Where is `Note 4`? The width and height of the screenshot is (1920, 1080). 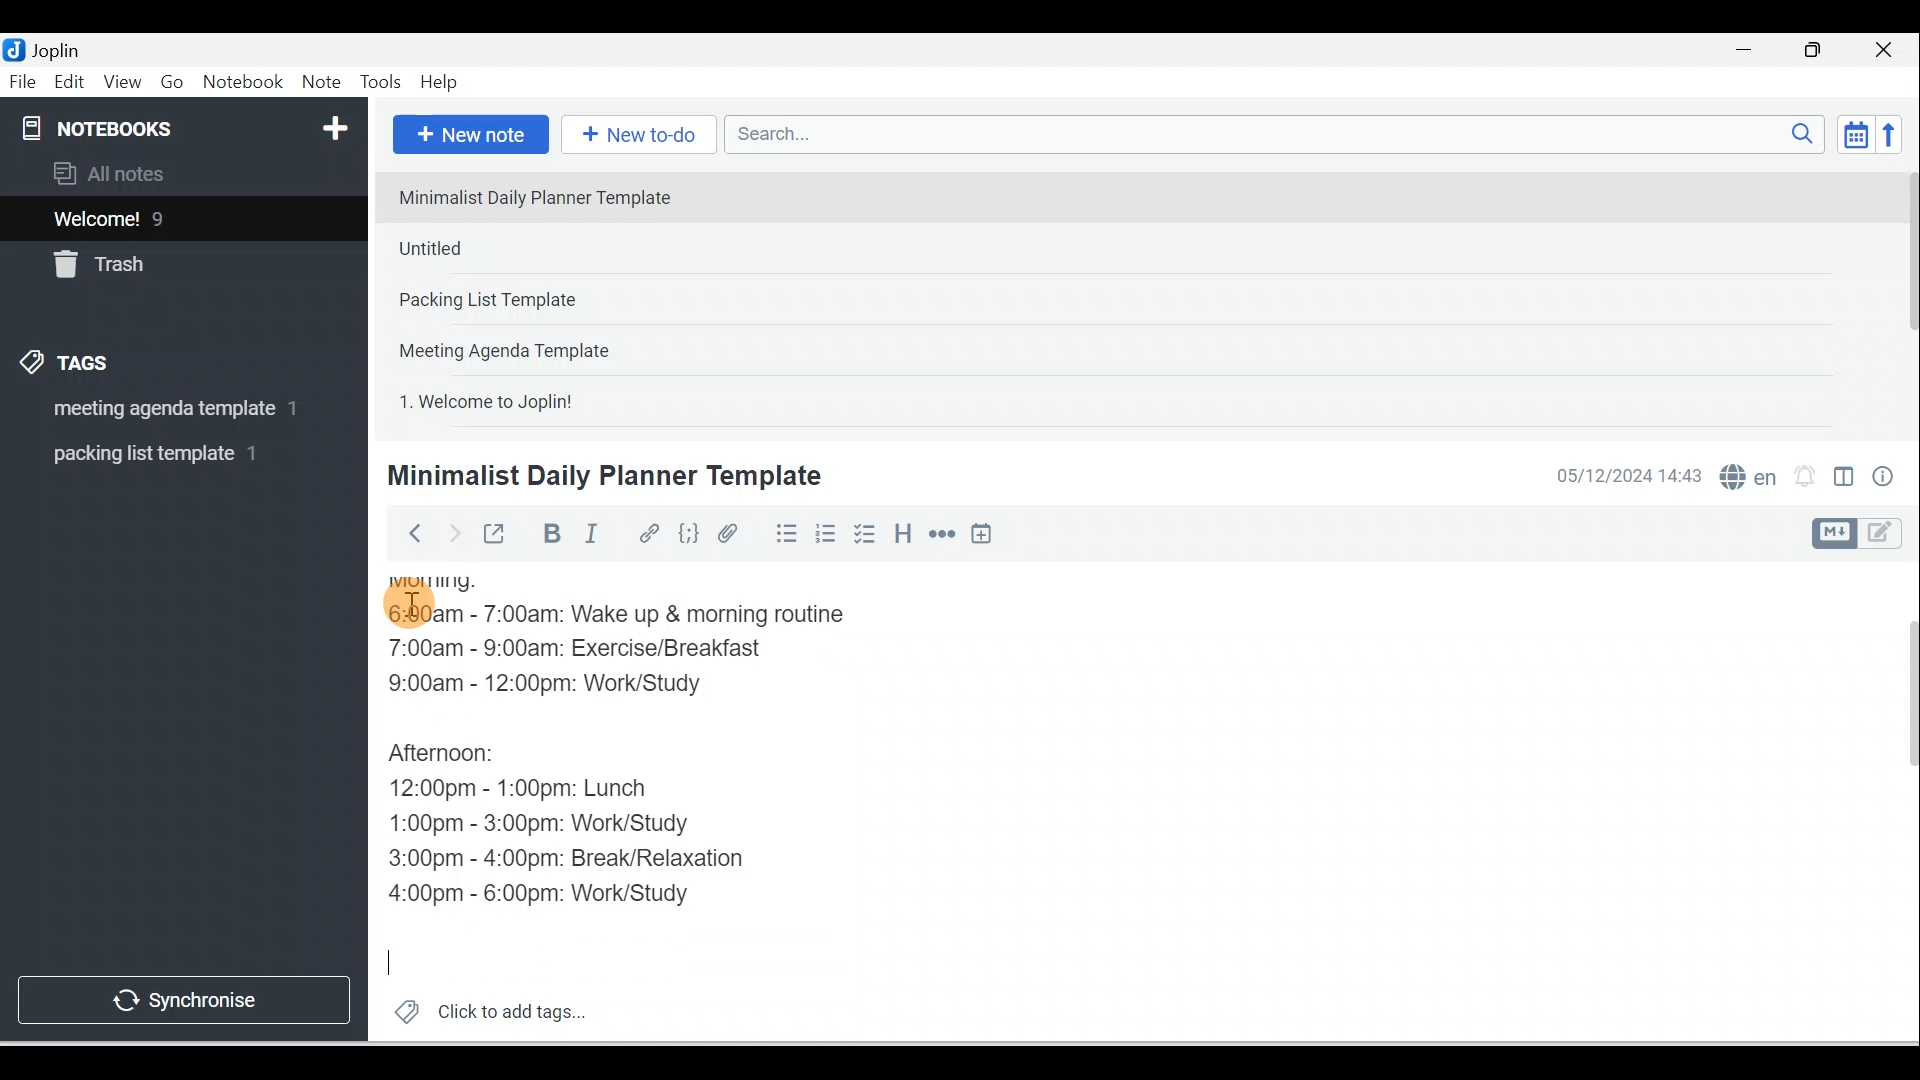
Note 4 is located at coordinates (532, 346).